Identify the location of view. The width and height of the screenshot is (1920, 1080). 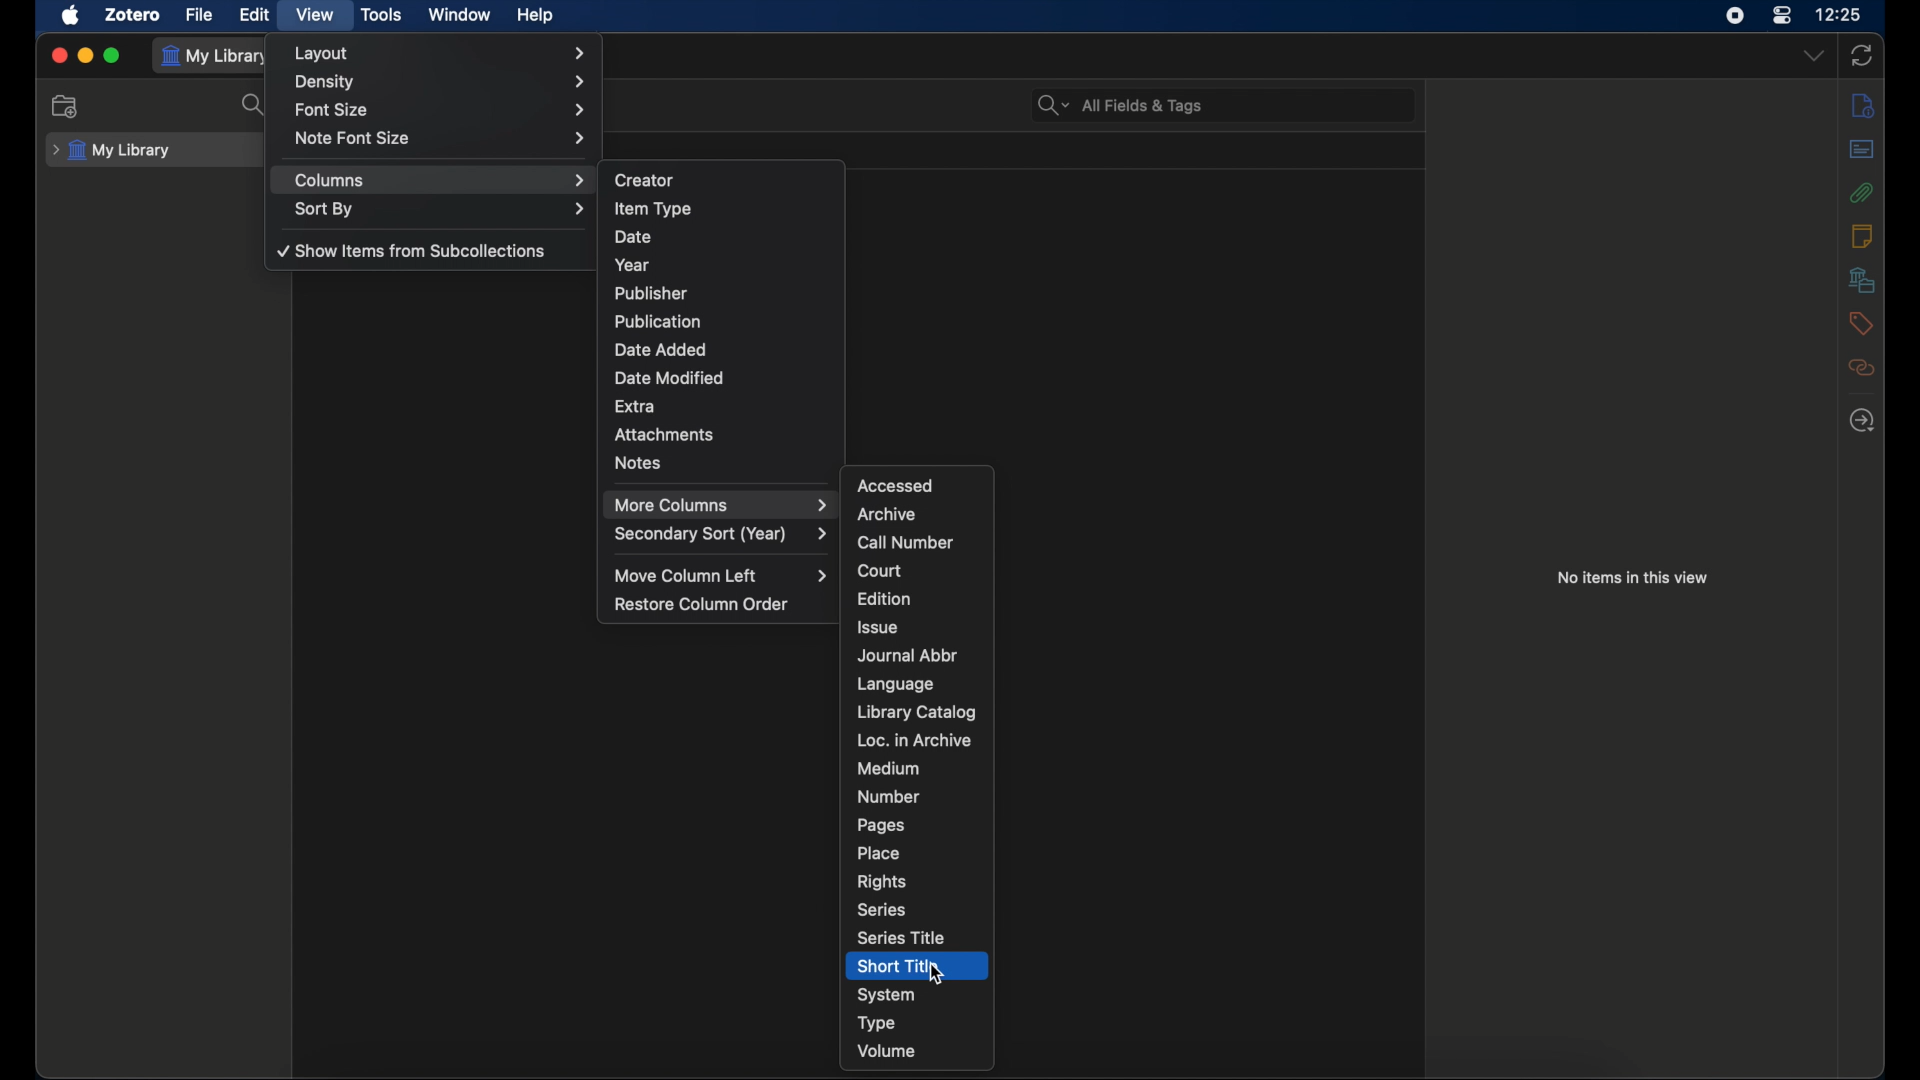
(314, 15).